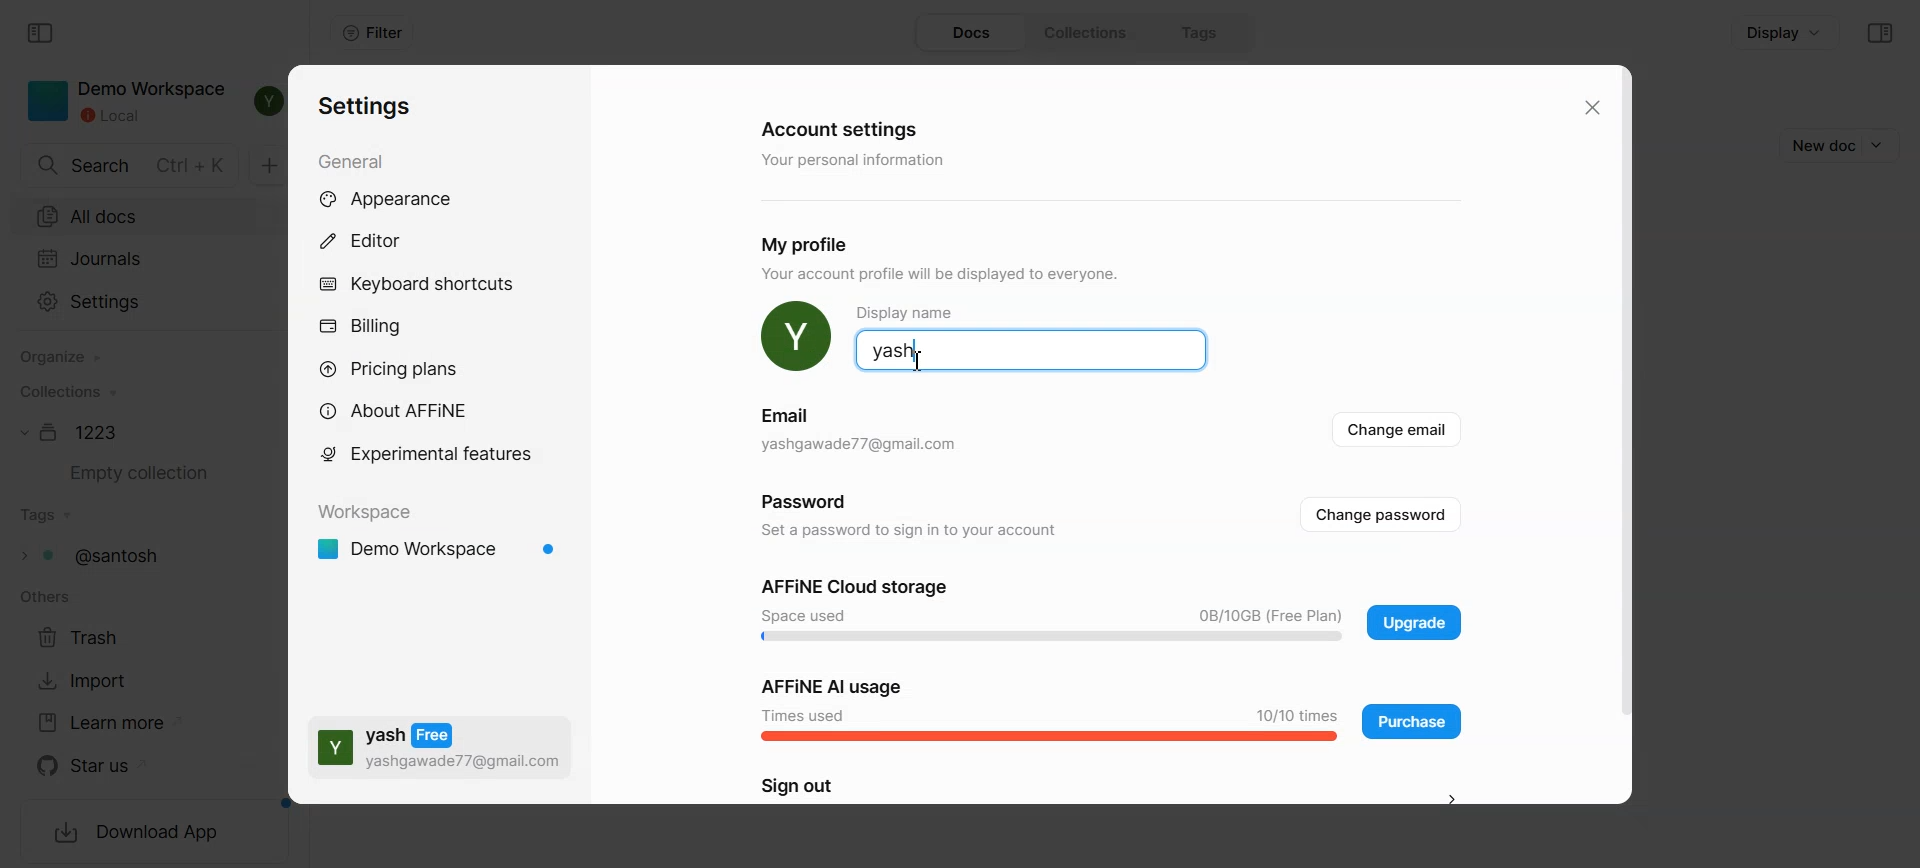 This screenshot has width=1920, height=868. What do you see at coordinates (440, 551) in the screenshot?
I see `Demo workspace` at bounding box center [440, 551].